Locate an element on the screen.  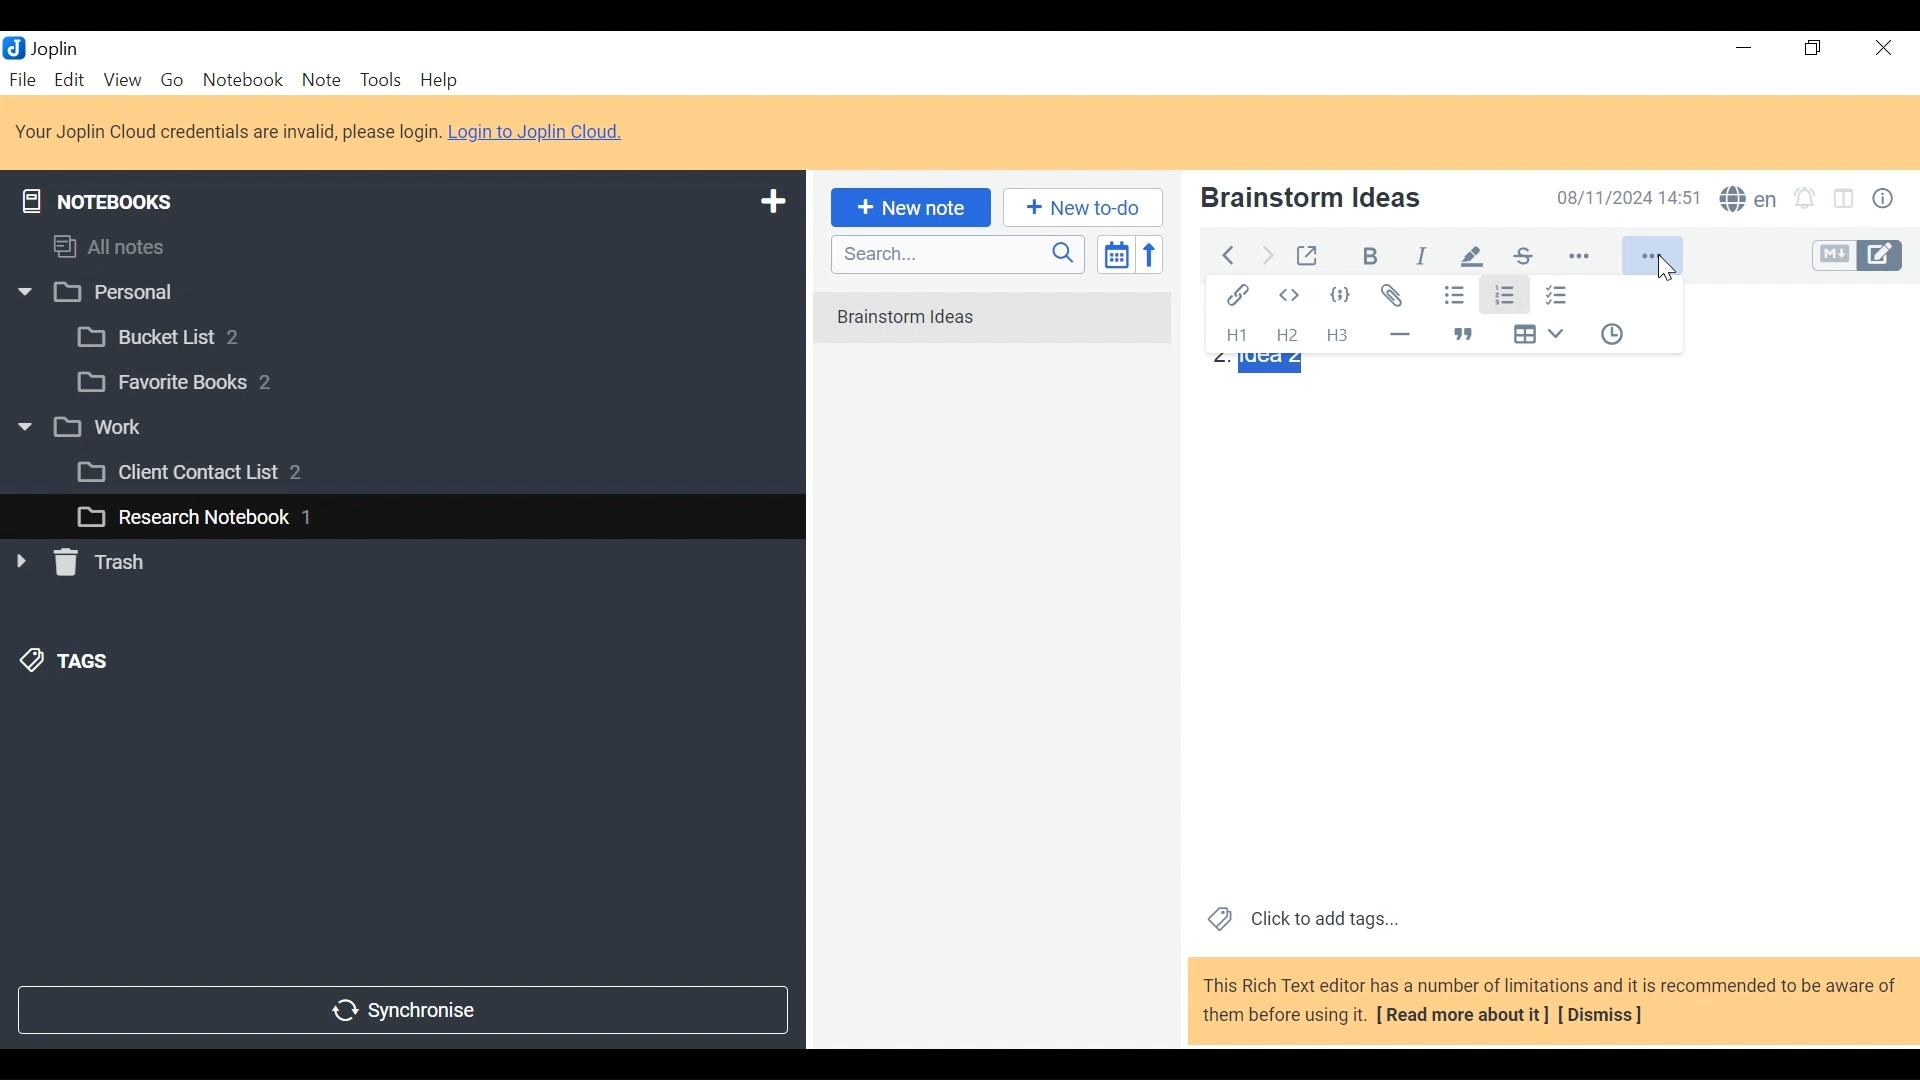
Add New Notebook is located at coordinates (771, 202).